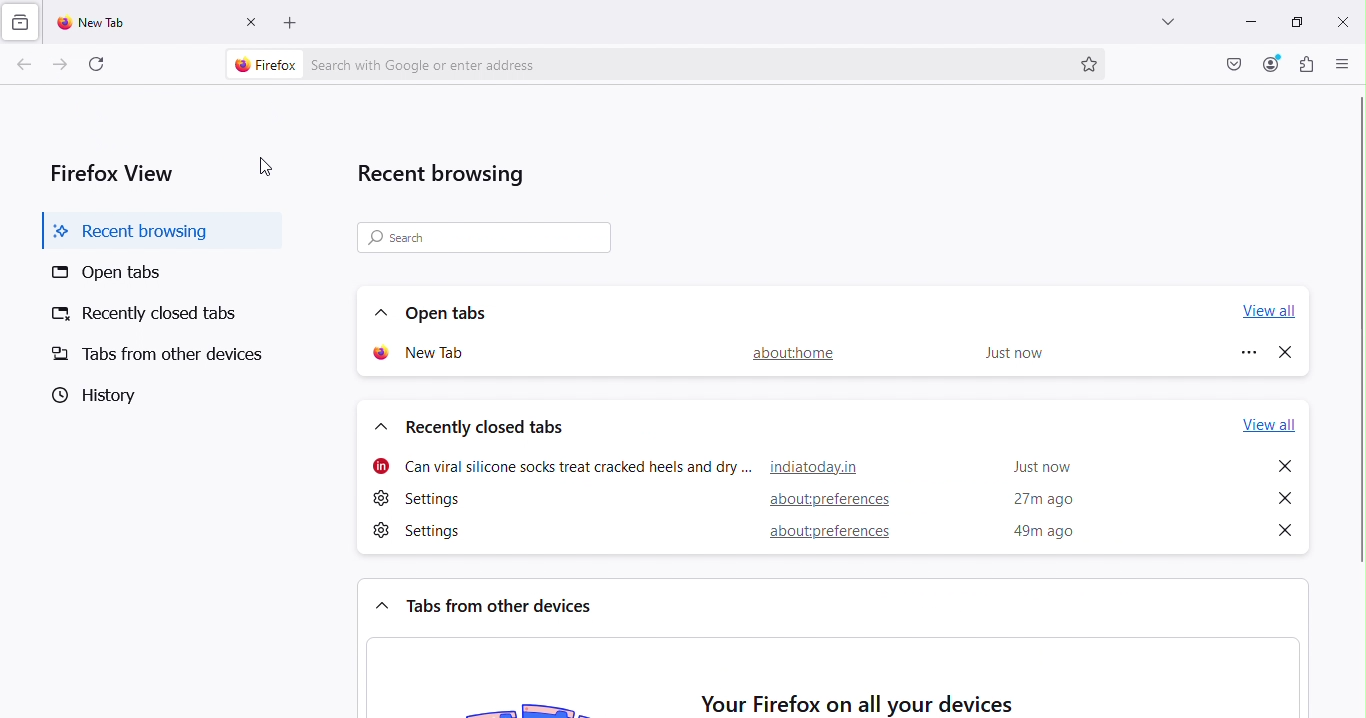  I want to click on View recent browsing across windows and devices, so click(20, 21).